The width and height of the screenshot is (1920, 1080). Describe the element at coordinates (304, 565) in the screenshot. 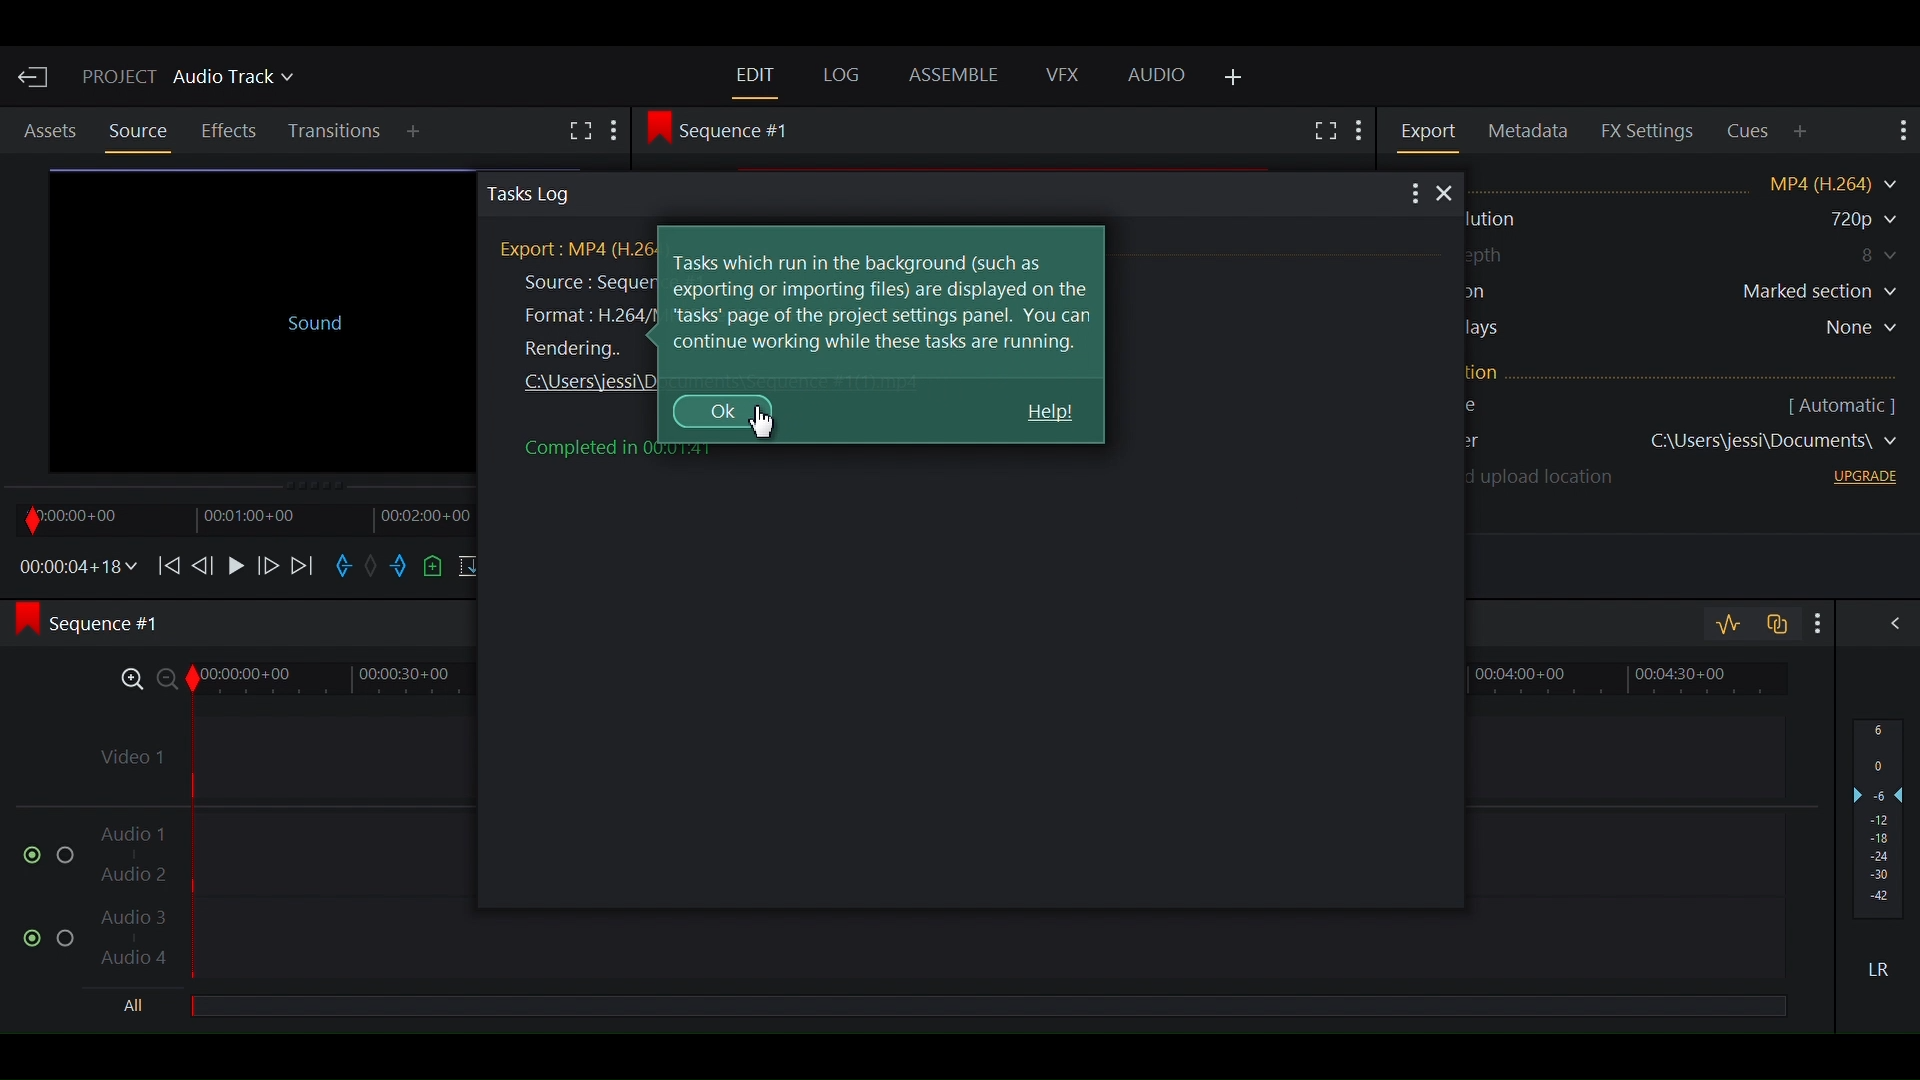

I see `Move Forward` at that location.